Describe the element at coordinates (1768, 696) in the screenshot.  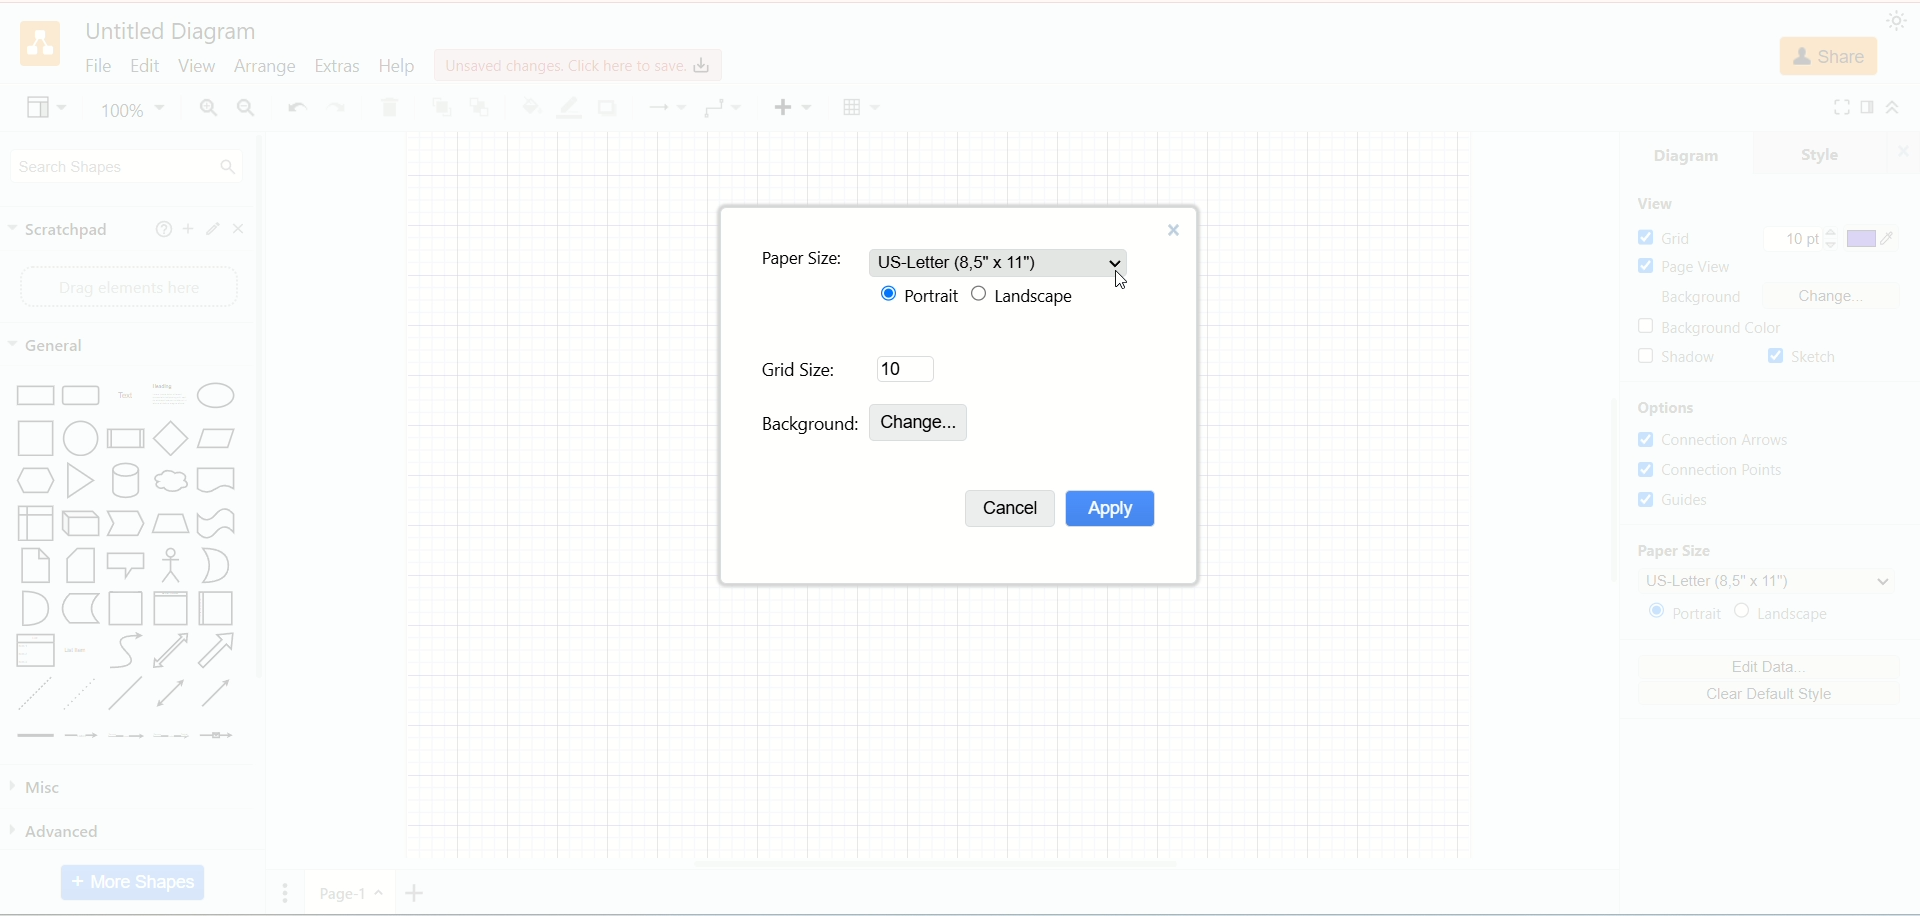
I see `clear default style` at that location.